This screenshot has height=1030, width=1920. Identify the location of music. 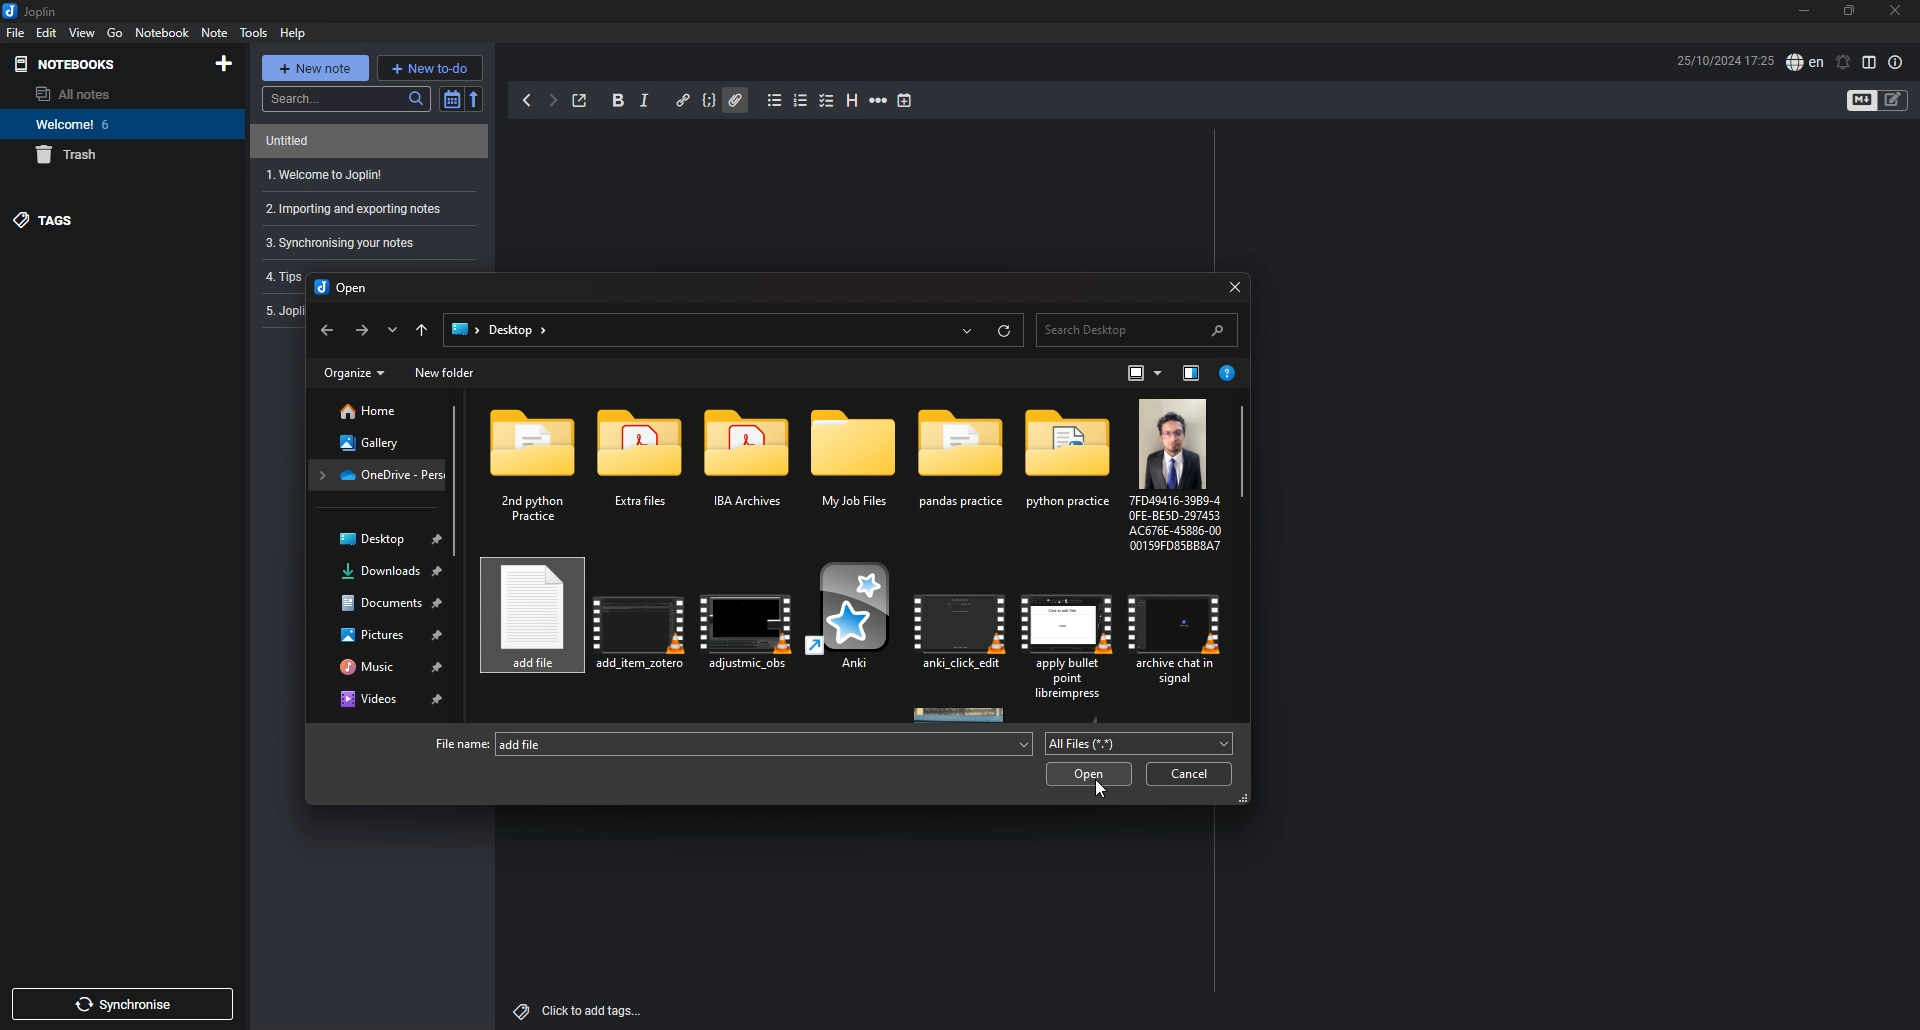
(387, 665).